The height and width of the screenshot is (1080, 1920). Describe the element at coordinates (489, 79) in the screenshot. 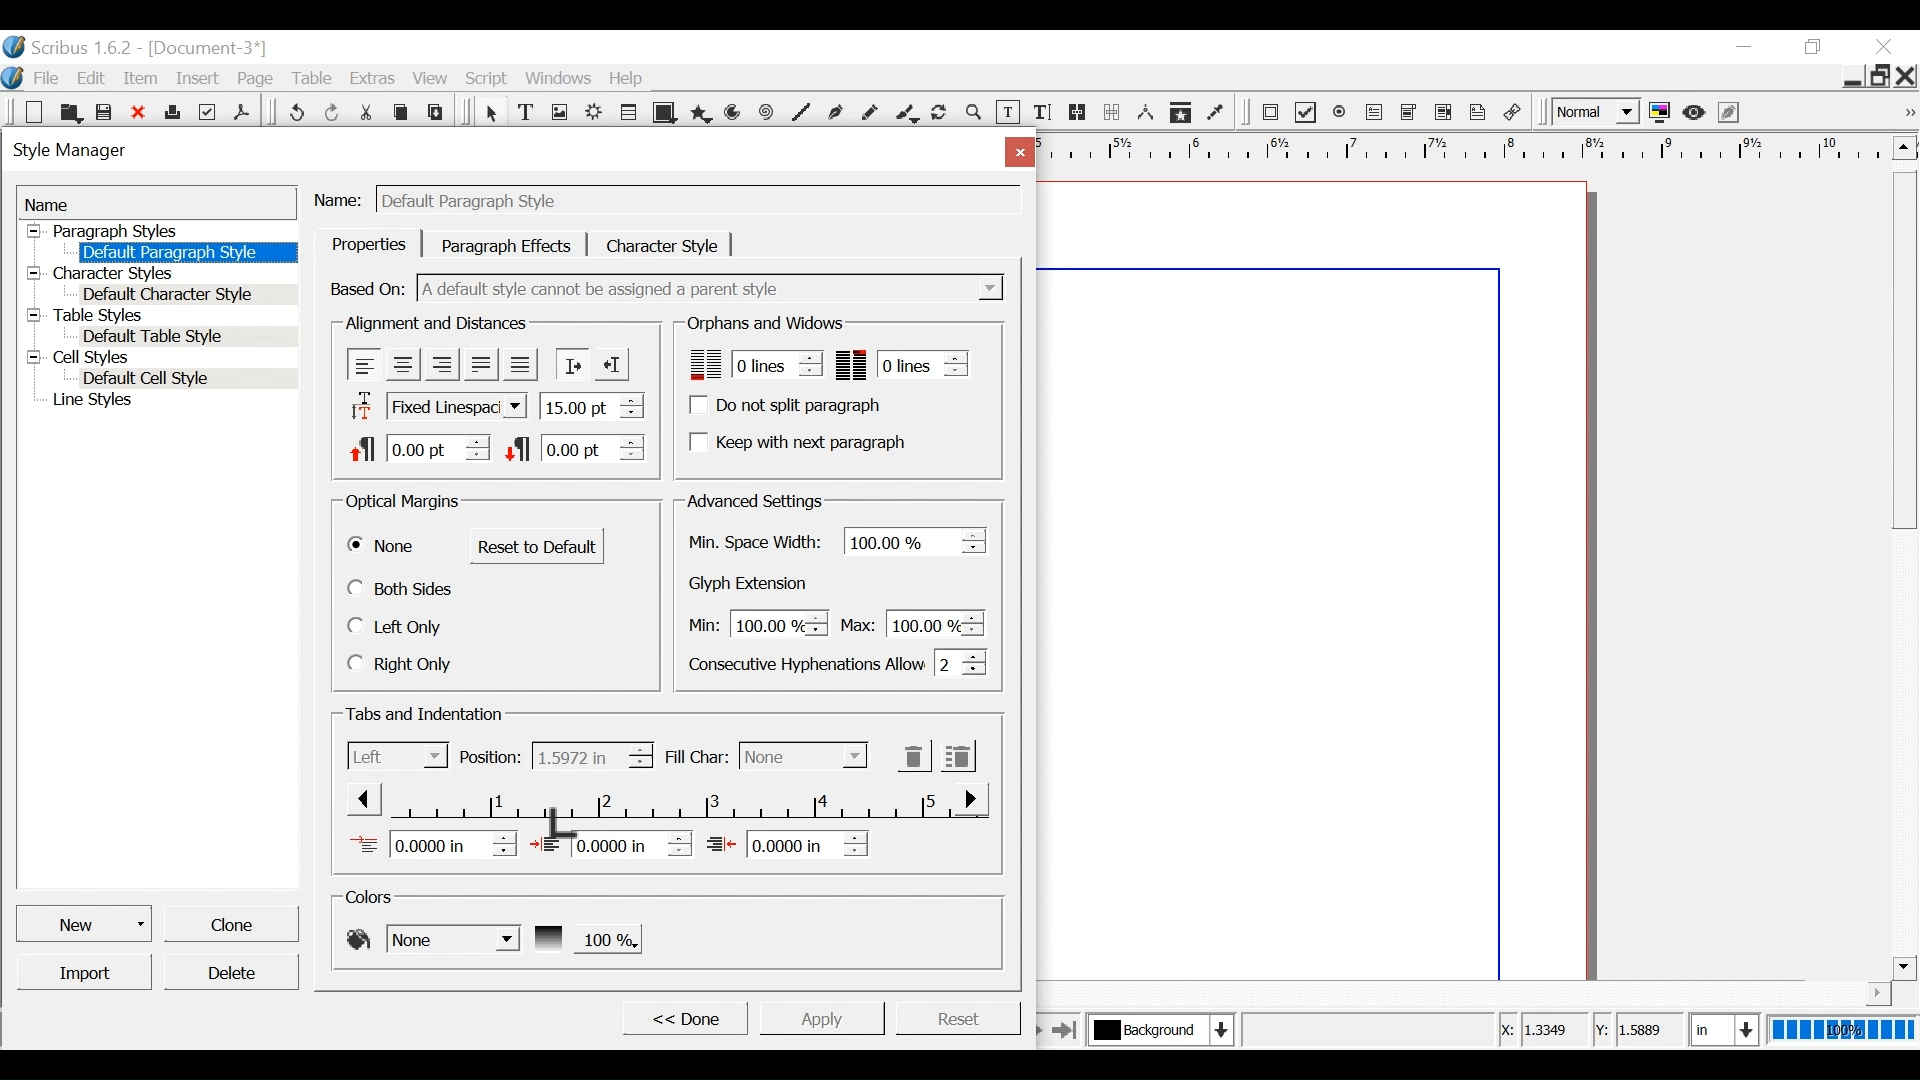

I see `Script` at that location.